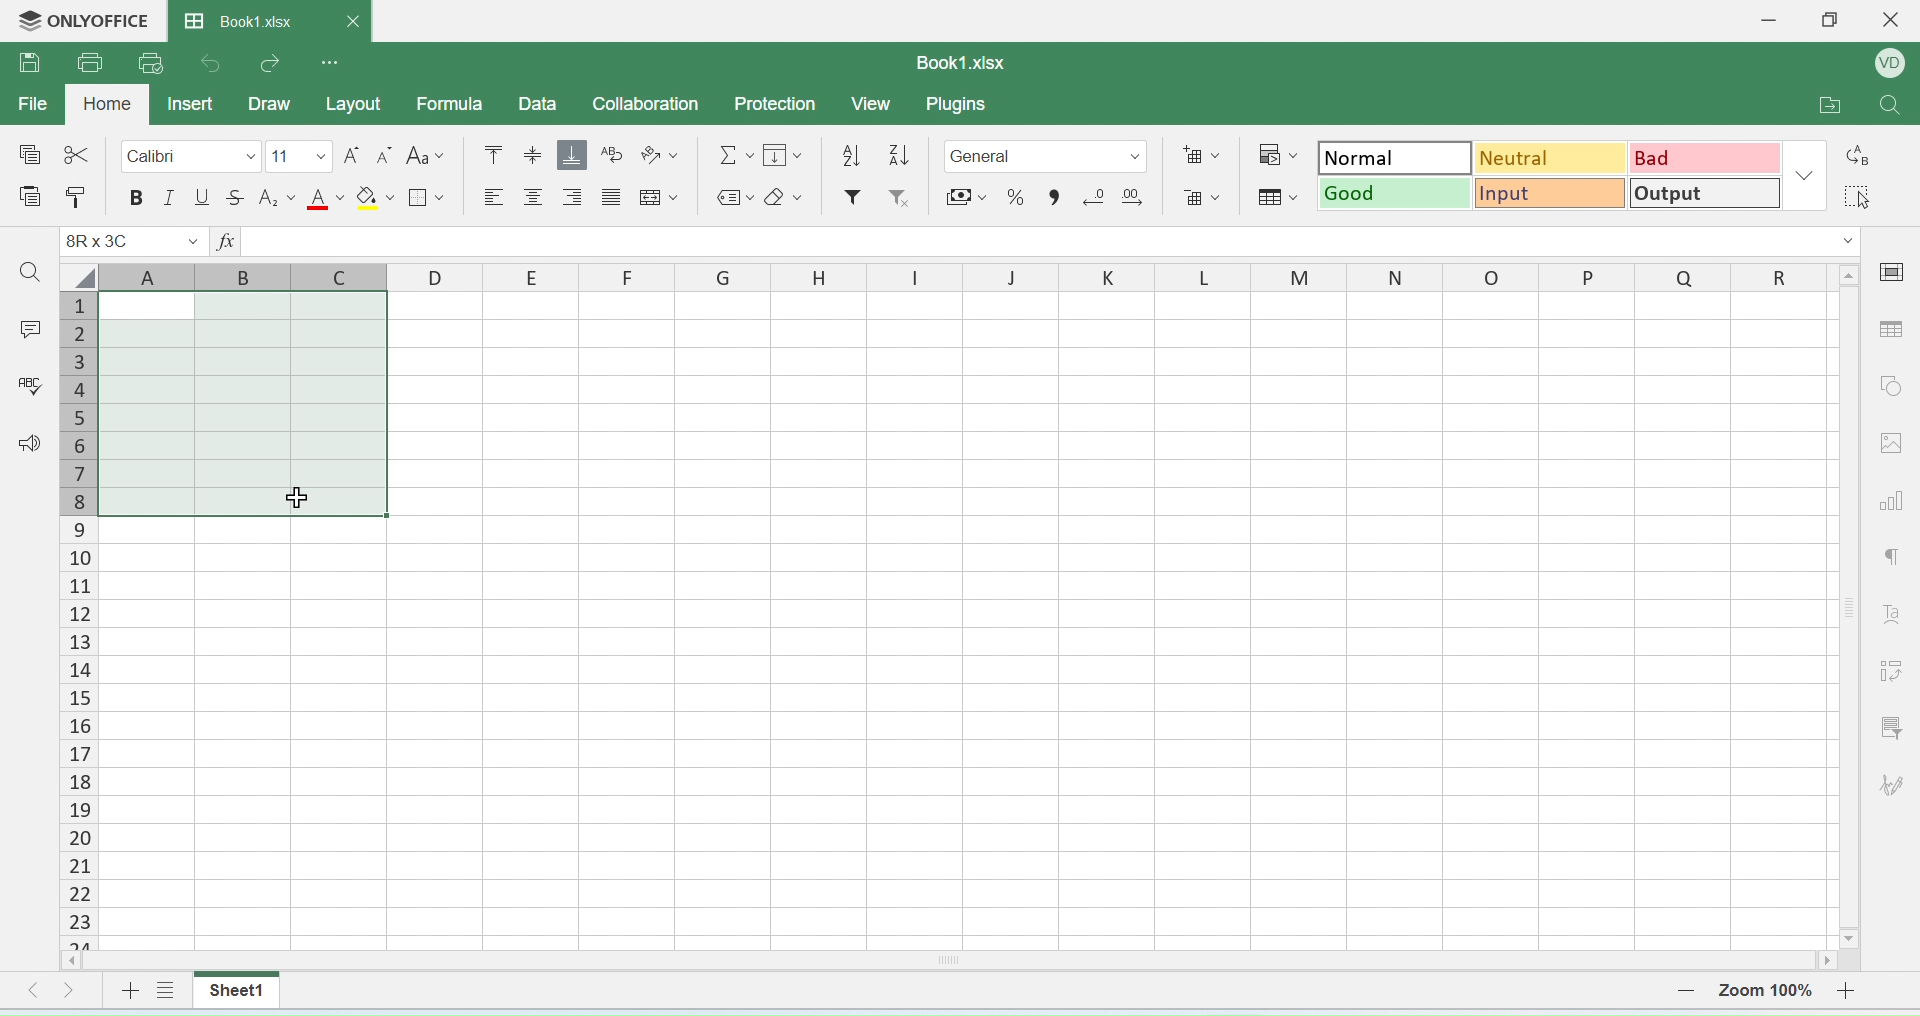 This screenshot has width=1920, height=1016. What do you see at coordinates (1889, 618) in the screenshot?
I see `font style` at bounding box center [1889, 618].